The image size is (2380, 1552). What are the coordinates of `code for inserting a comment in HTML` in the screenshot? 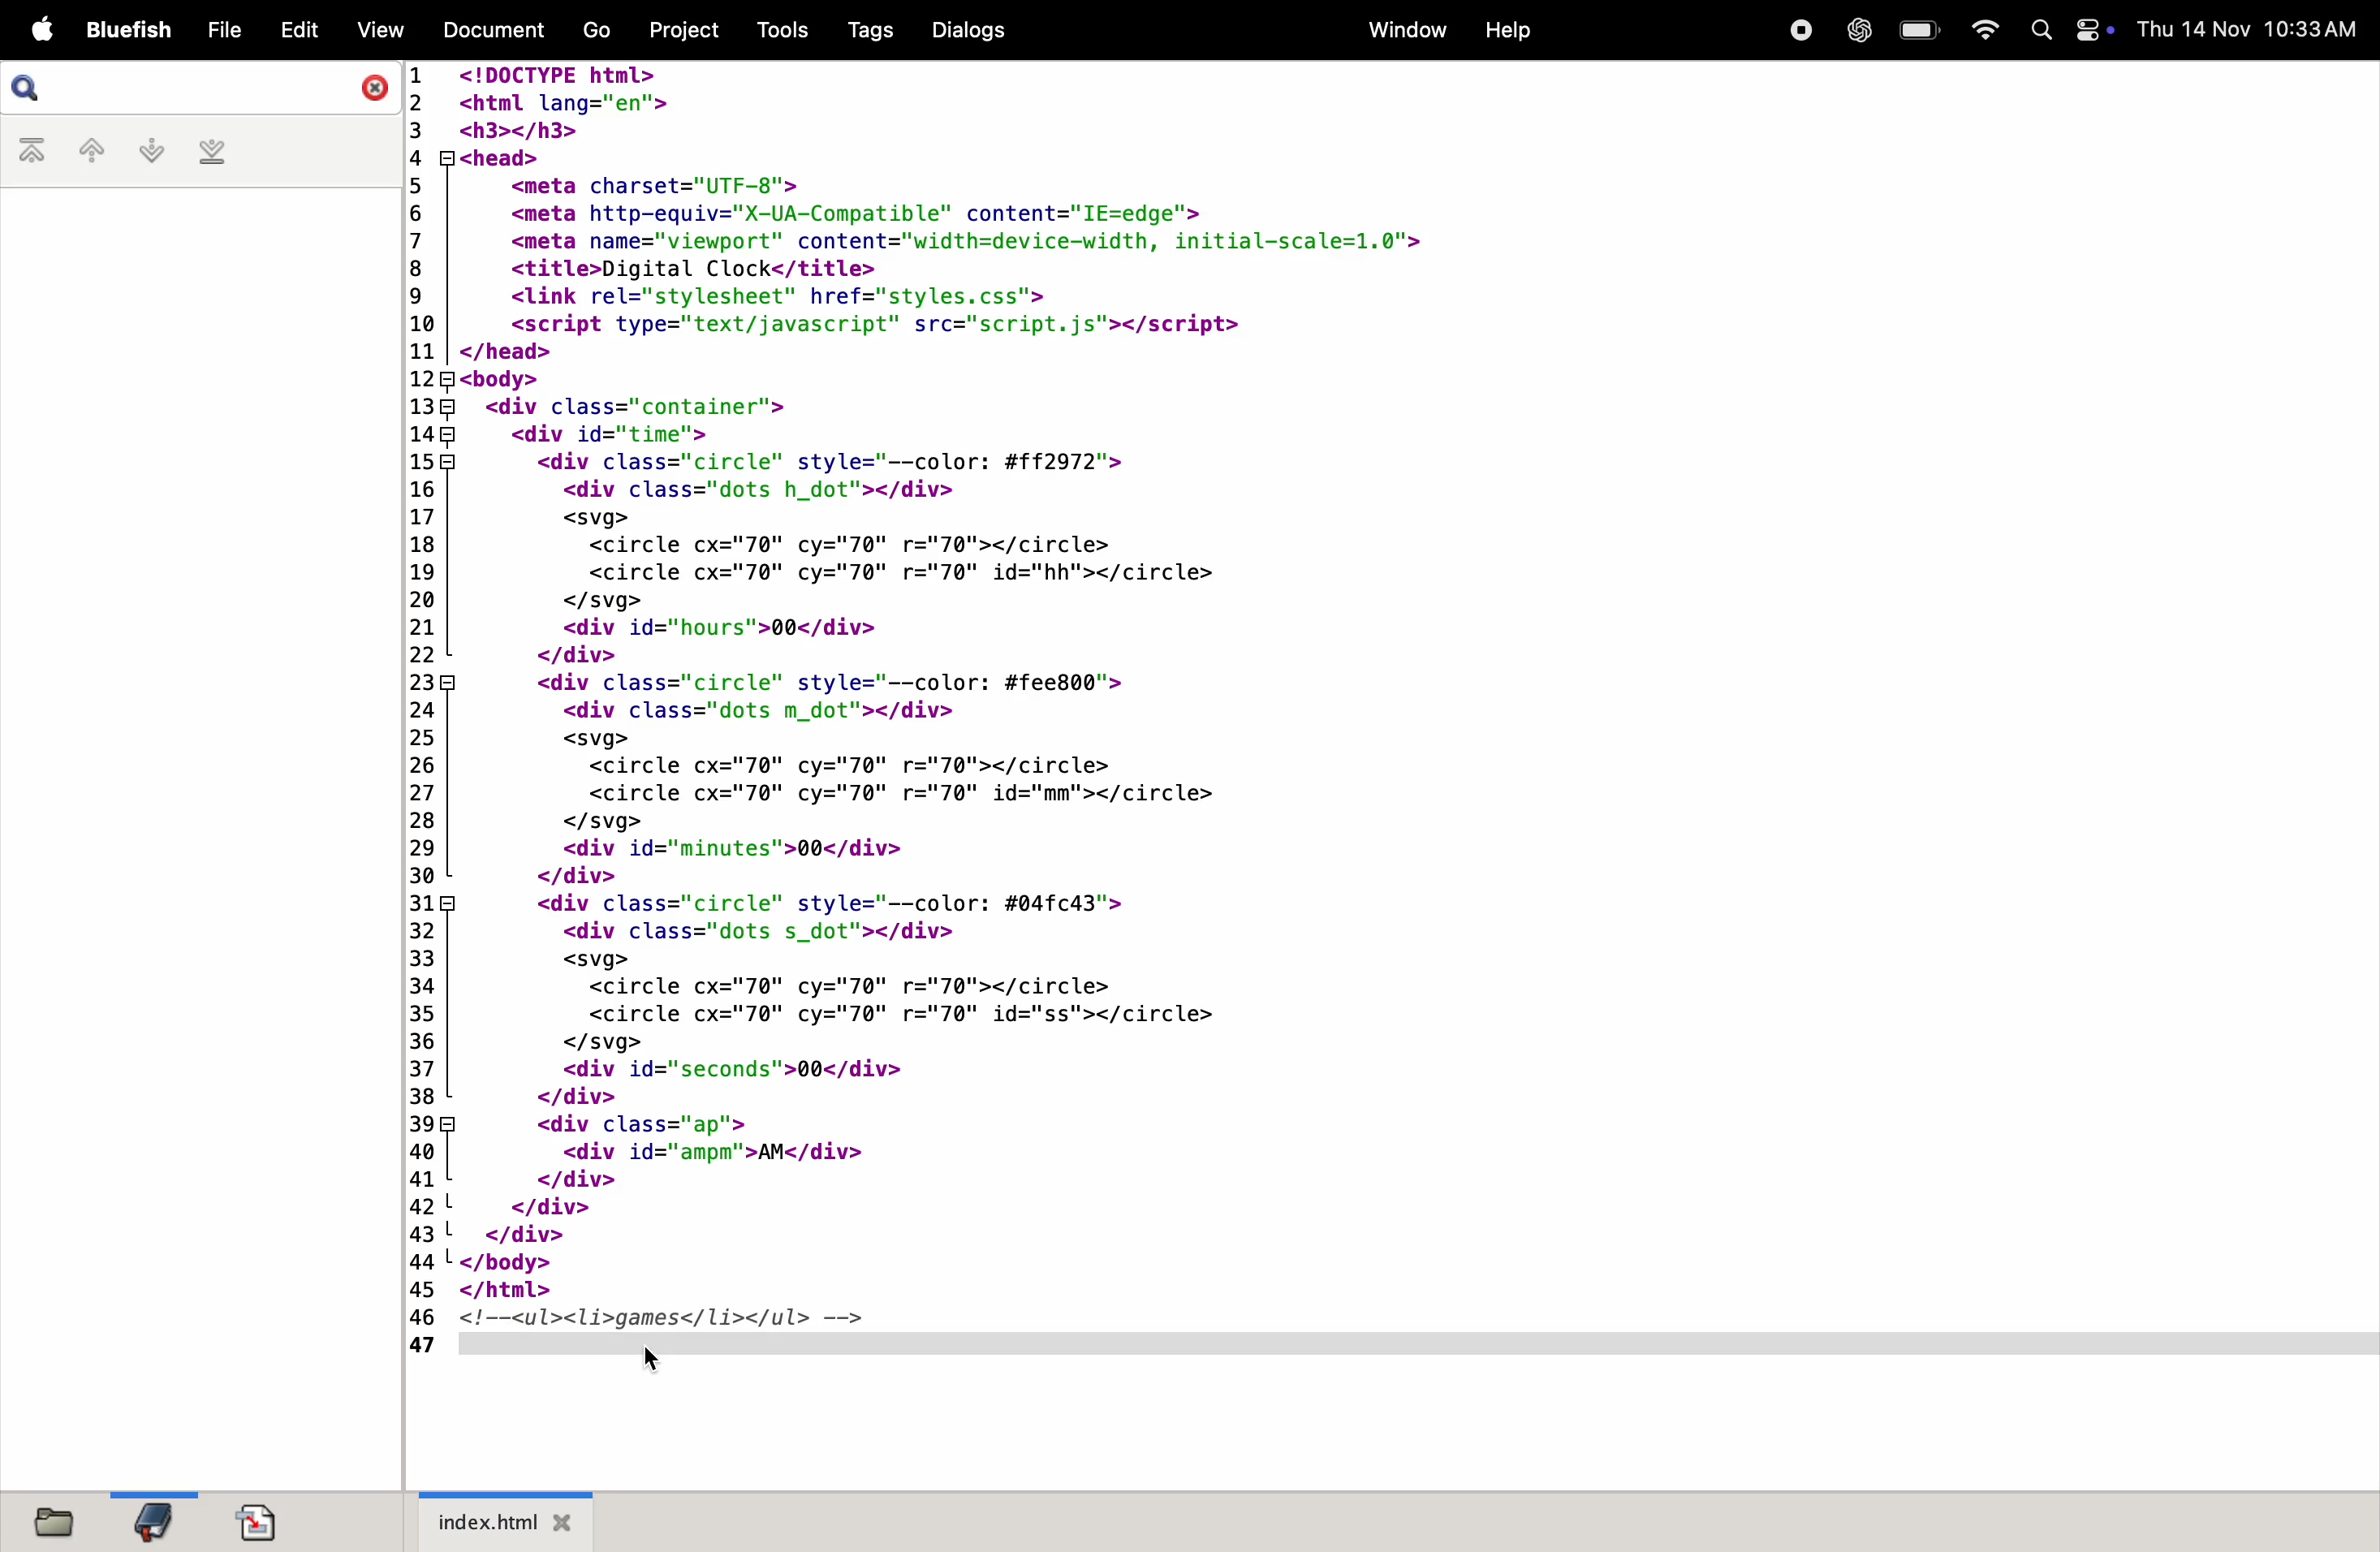 It's located at (1147, 711).